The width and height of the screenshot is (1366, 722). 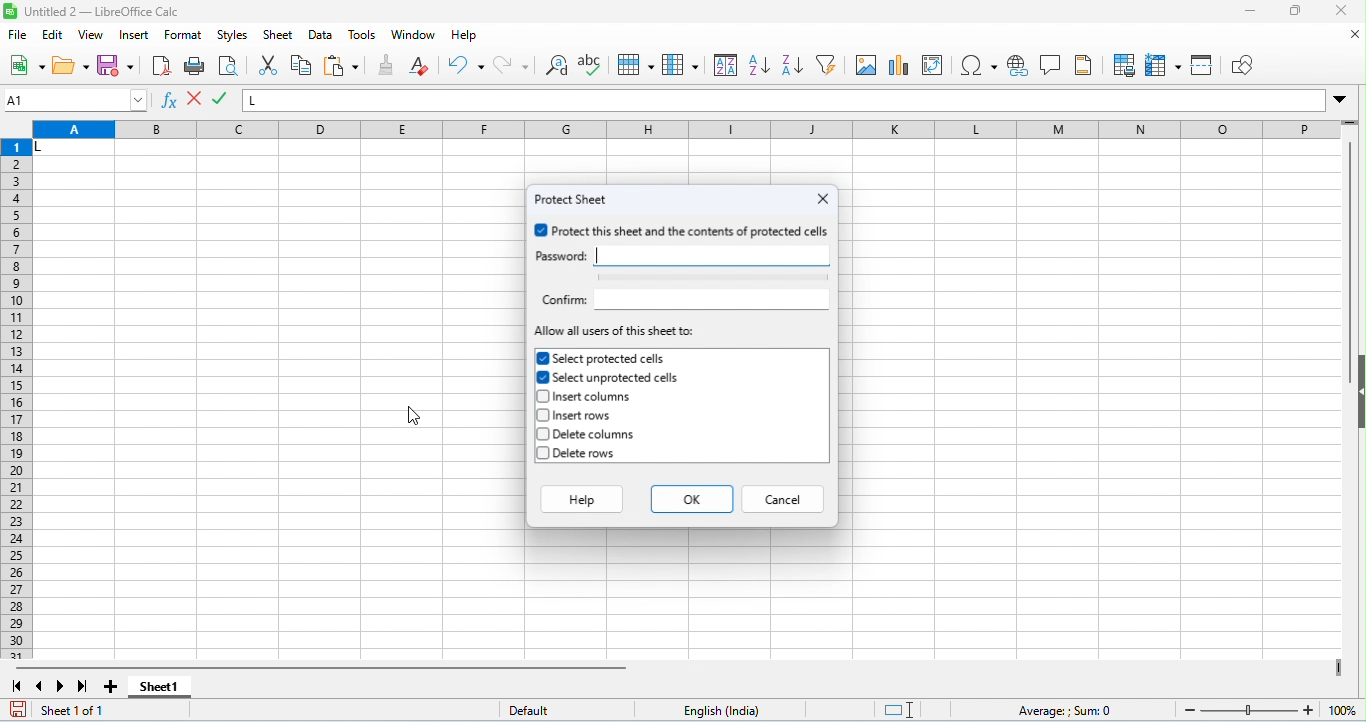 I want to click on new, so click(x=27, y=67).